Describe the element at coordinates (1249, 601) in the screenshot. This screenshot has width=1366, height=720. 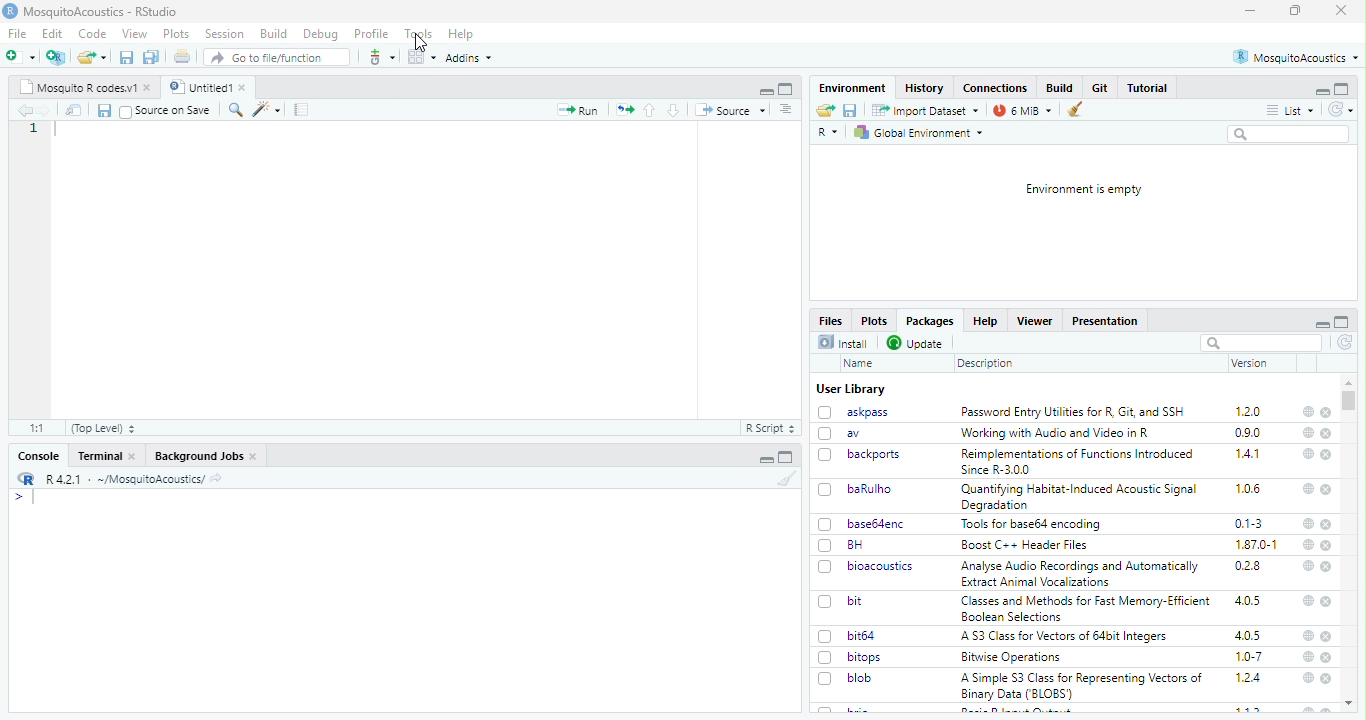
I see `405` at that location.